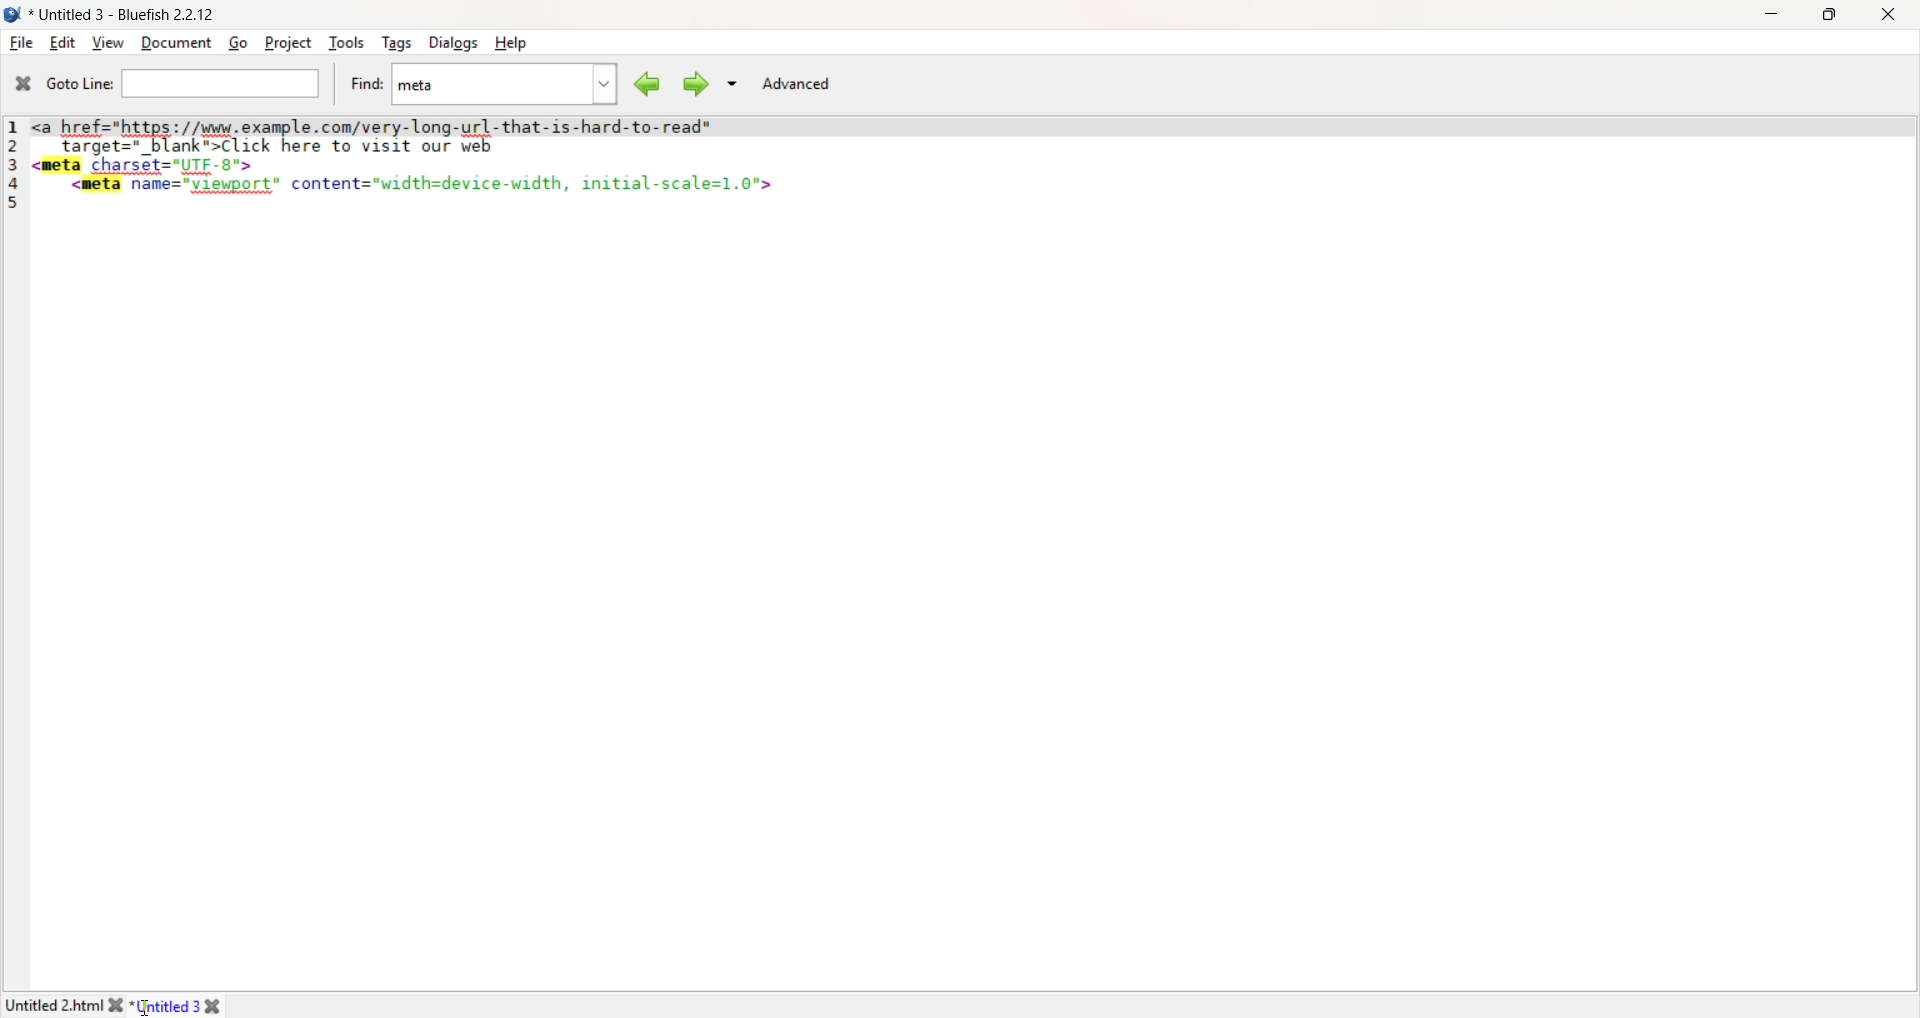  What do you see at coordinates (286, 42) in the screenshot?
I see `Project` at bounding box center [286, 42].